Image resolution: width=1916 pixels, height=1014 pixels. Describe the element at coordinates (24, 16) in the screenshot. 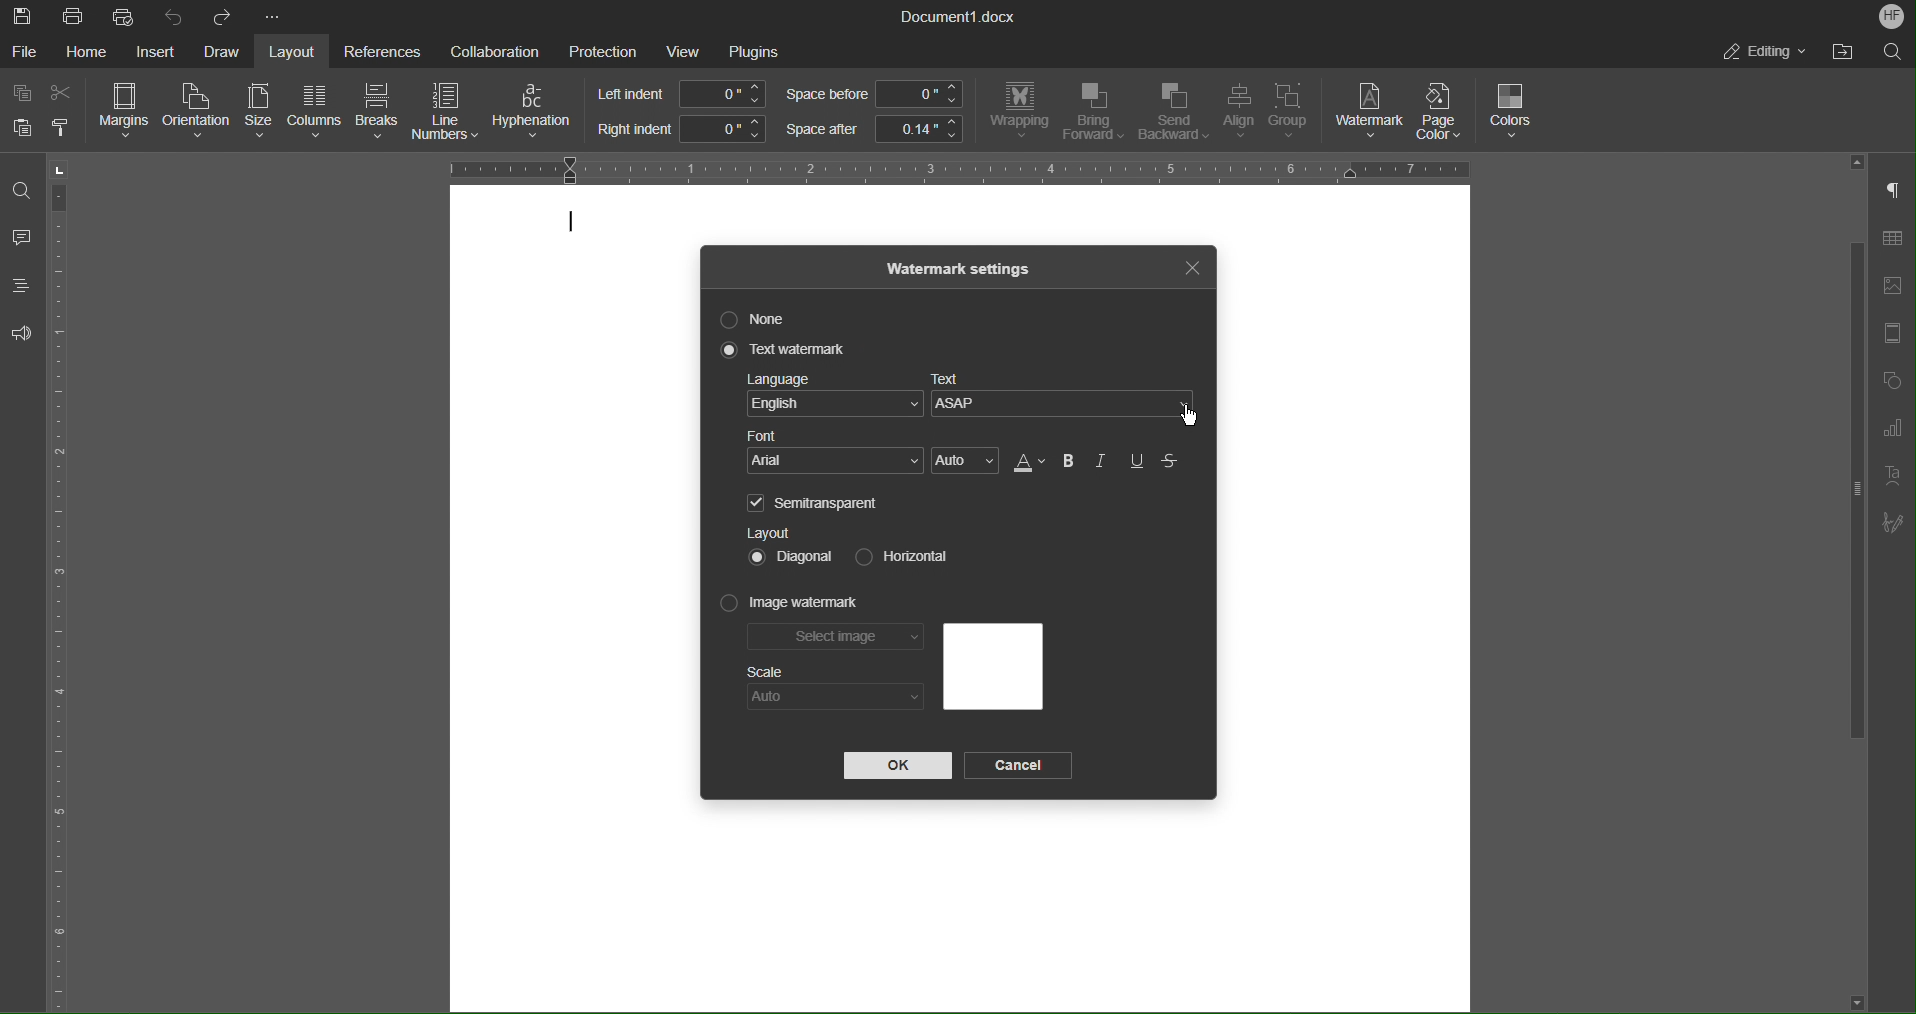

I see `Save` at that location.